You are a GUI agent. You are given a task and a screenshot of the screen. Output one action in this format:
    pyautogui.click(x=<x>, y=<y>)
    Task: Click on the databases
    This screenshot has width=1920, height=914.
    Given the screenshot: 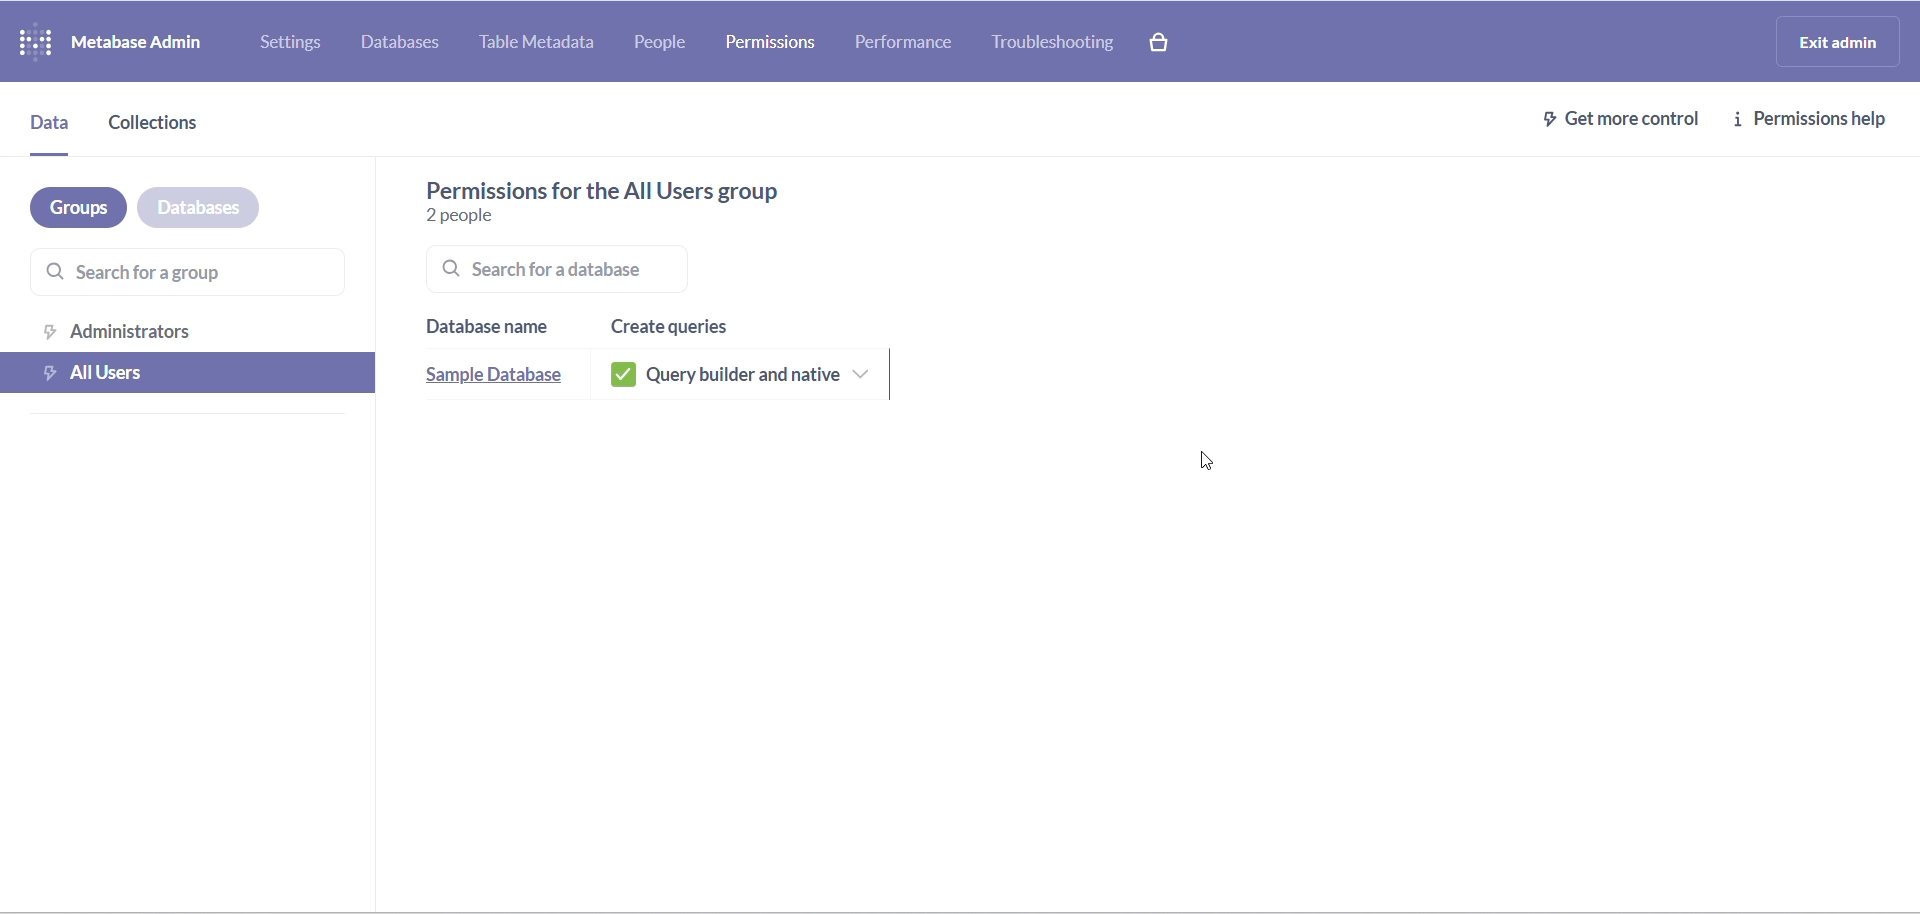 What is the action you would take?
    pyautogui.click(x=405, y=45)
    